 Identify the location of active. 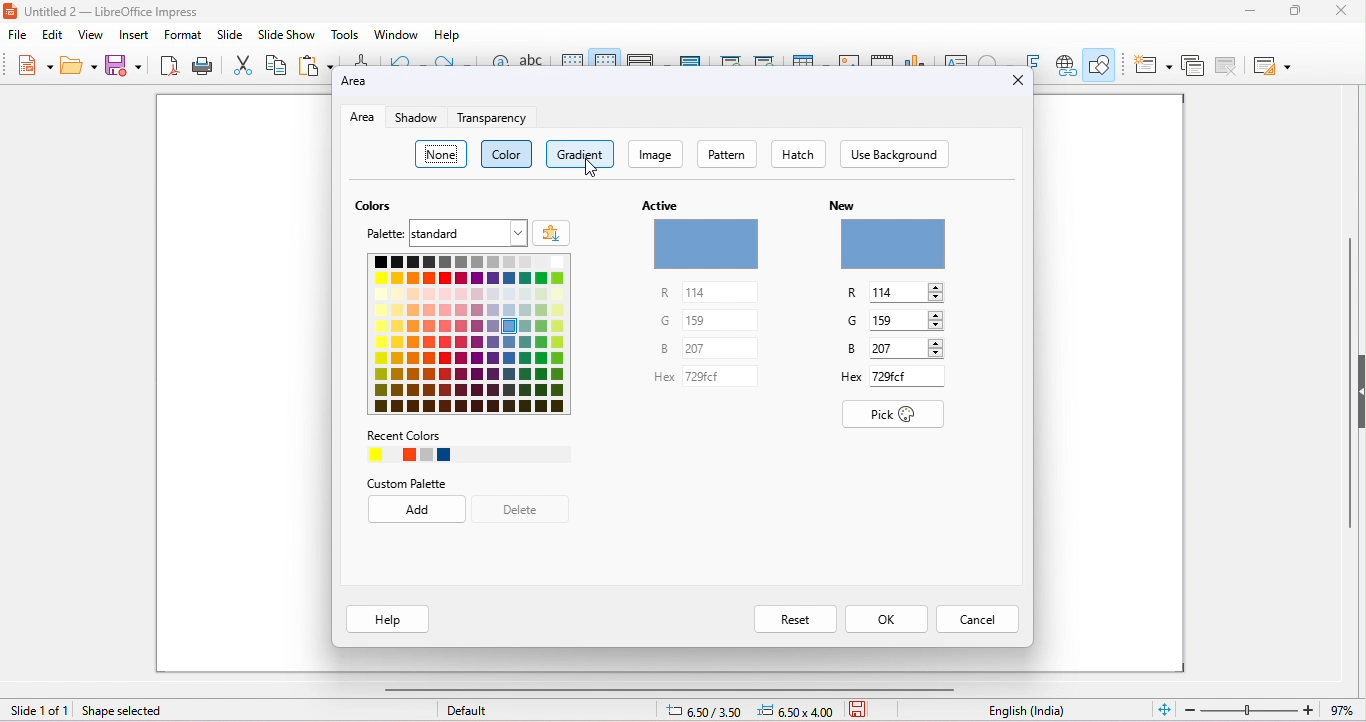
(658, 199).